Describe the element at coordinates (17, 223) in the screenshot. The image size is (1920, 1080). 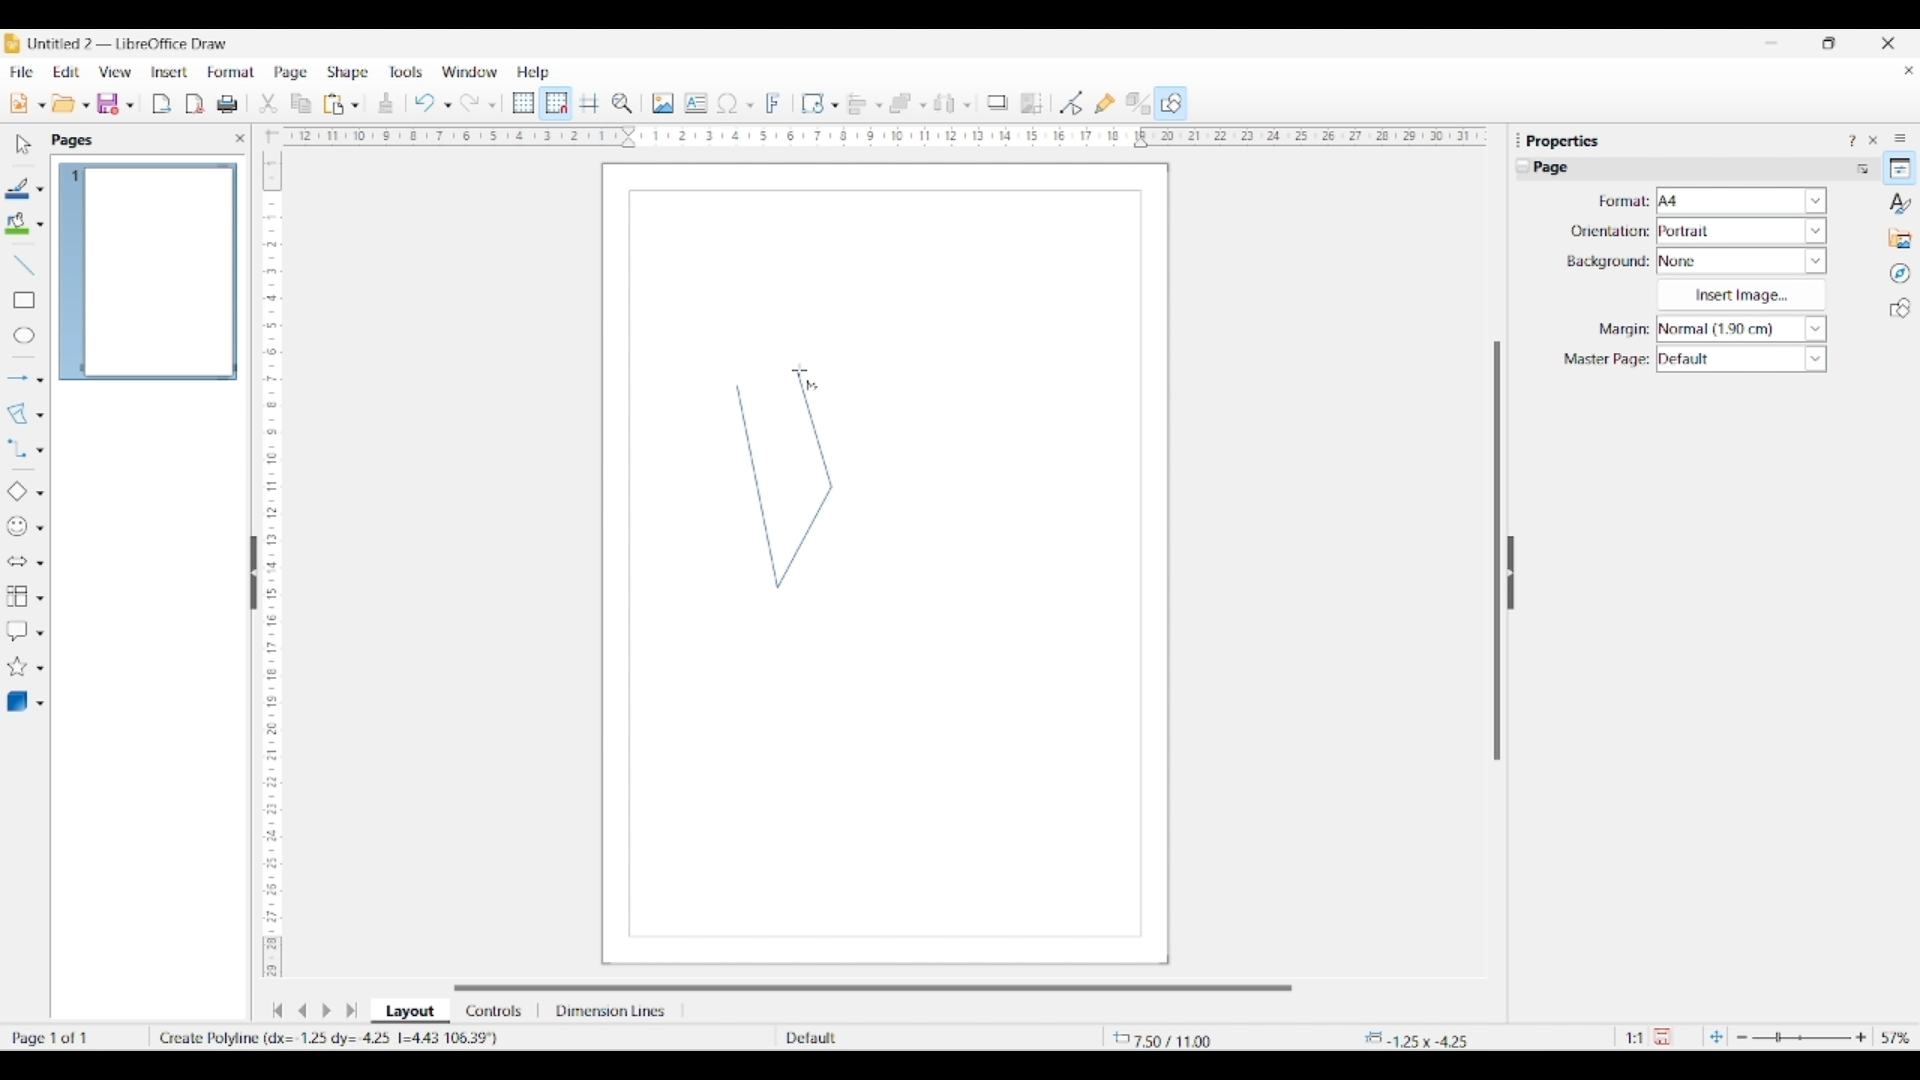
I see `Selected fill color` at that location.